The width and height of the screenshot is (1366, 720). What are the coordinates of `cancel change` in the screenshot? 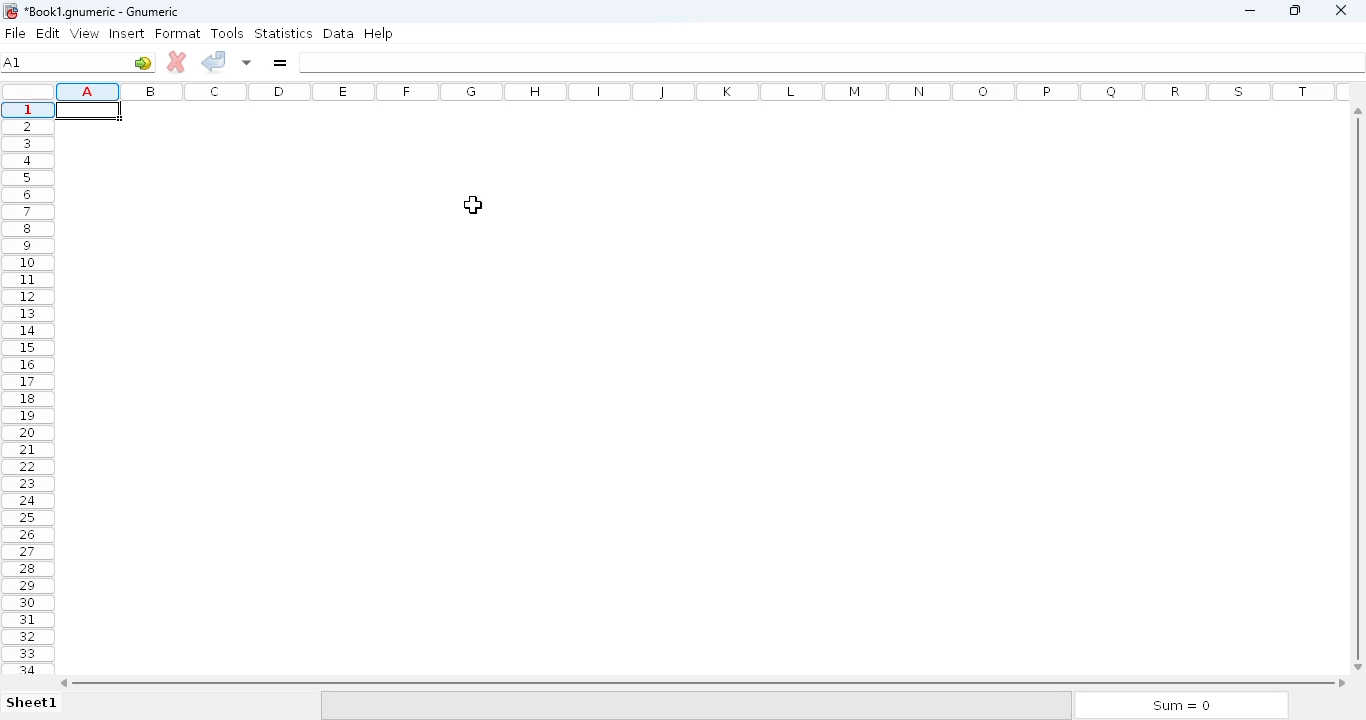 It's located at (177, 62).